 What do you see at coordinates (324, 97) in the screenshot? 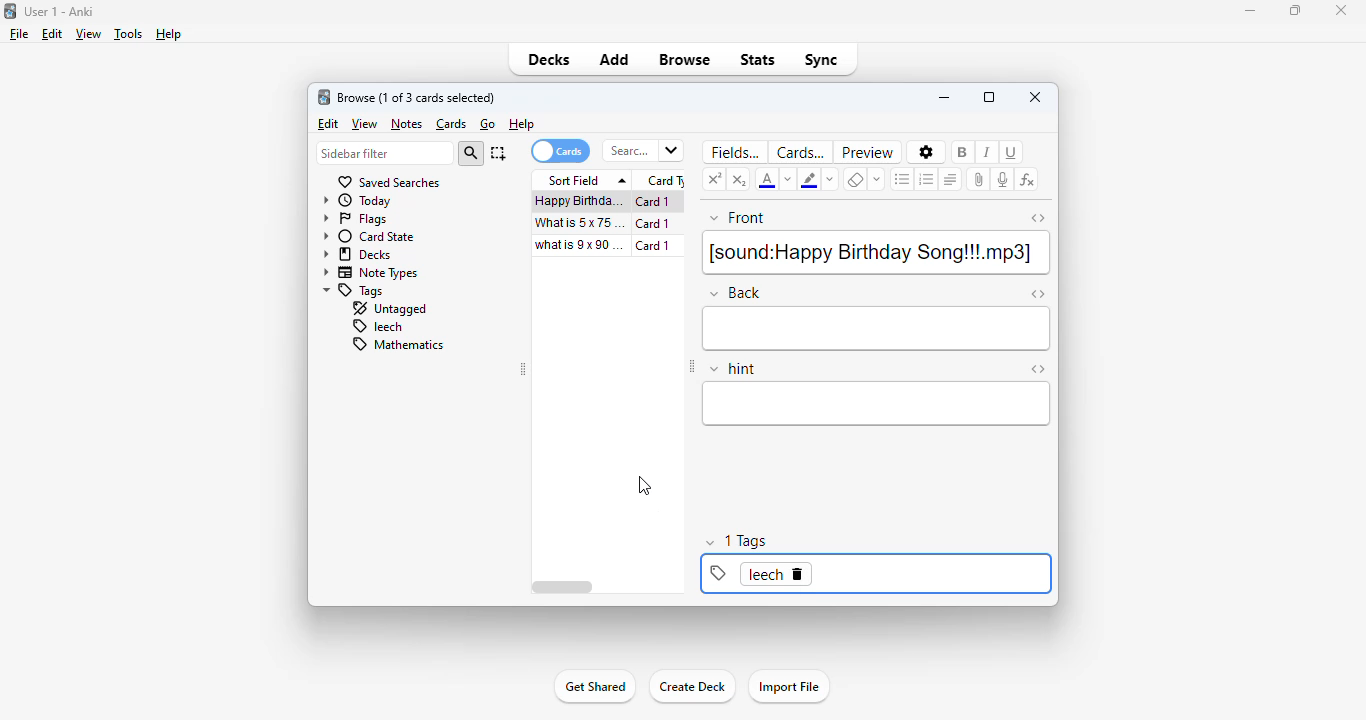
I see `logo` at bounding box center [324, 97].